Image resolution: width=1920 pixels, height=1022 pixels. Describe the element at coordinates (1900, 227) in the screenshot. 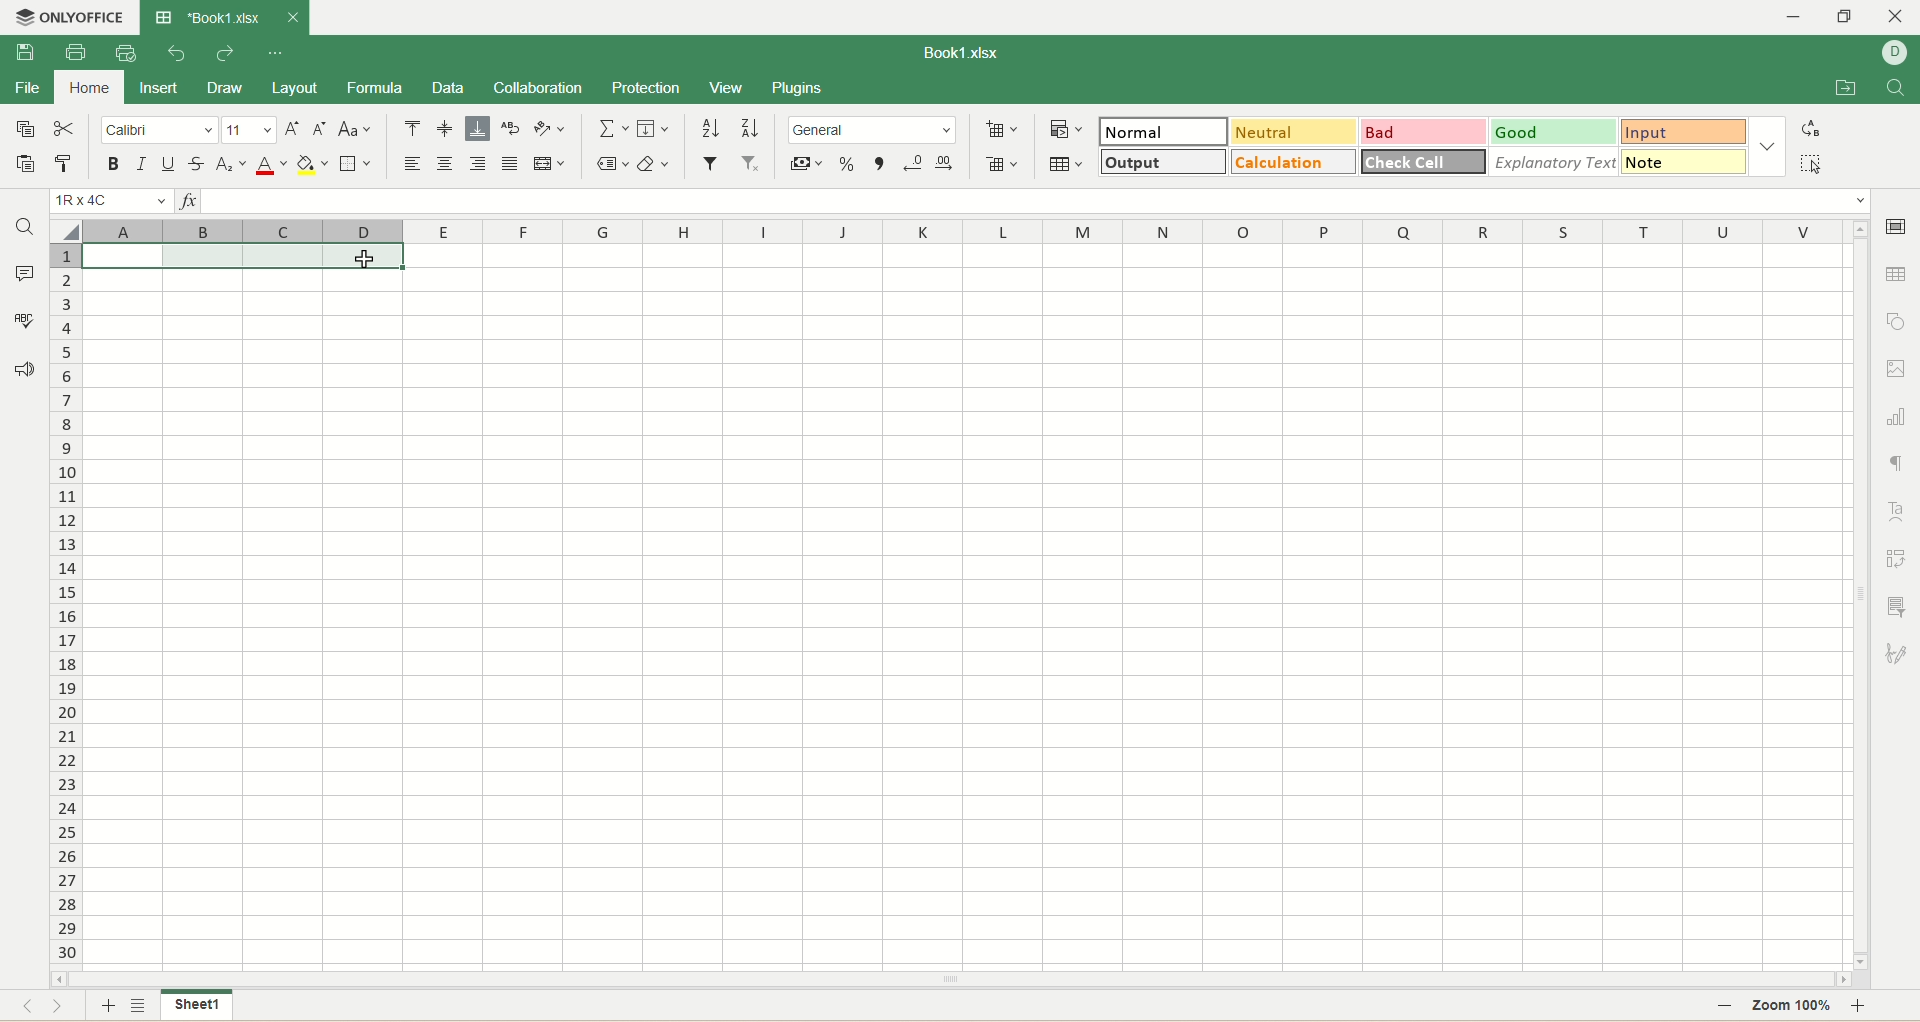

I see `cell settings` at that location.